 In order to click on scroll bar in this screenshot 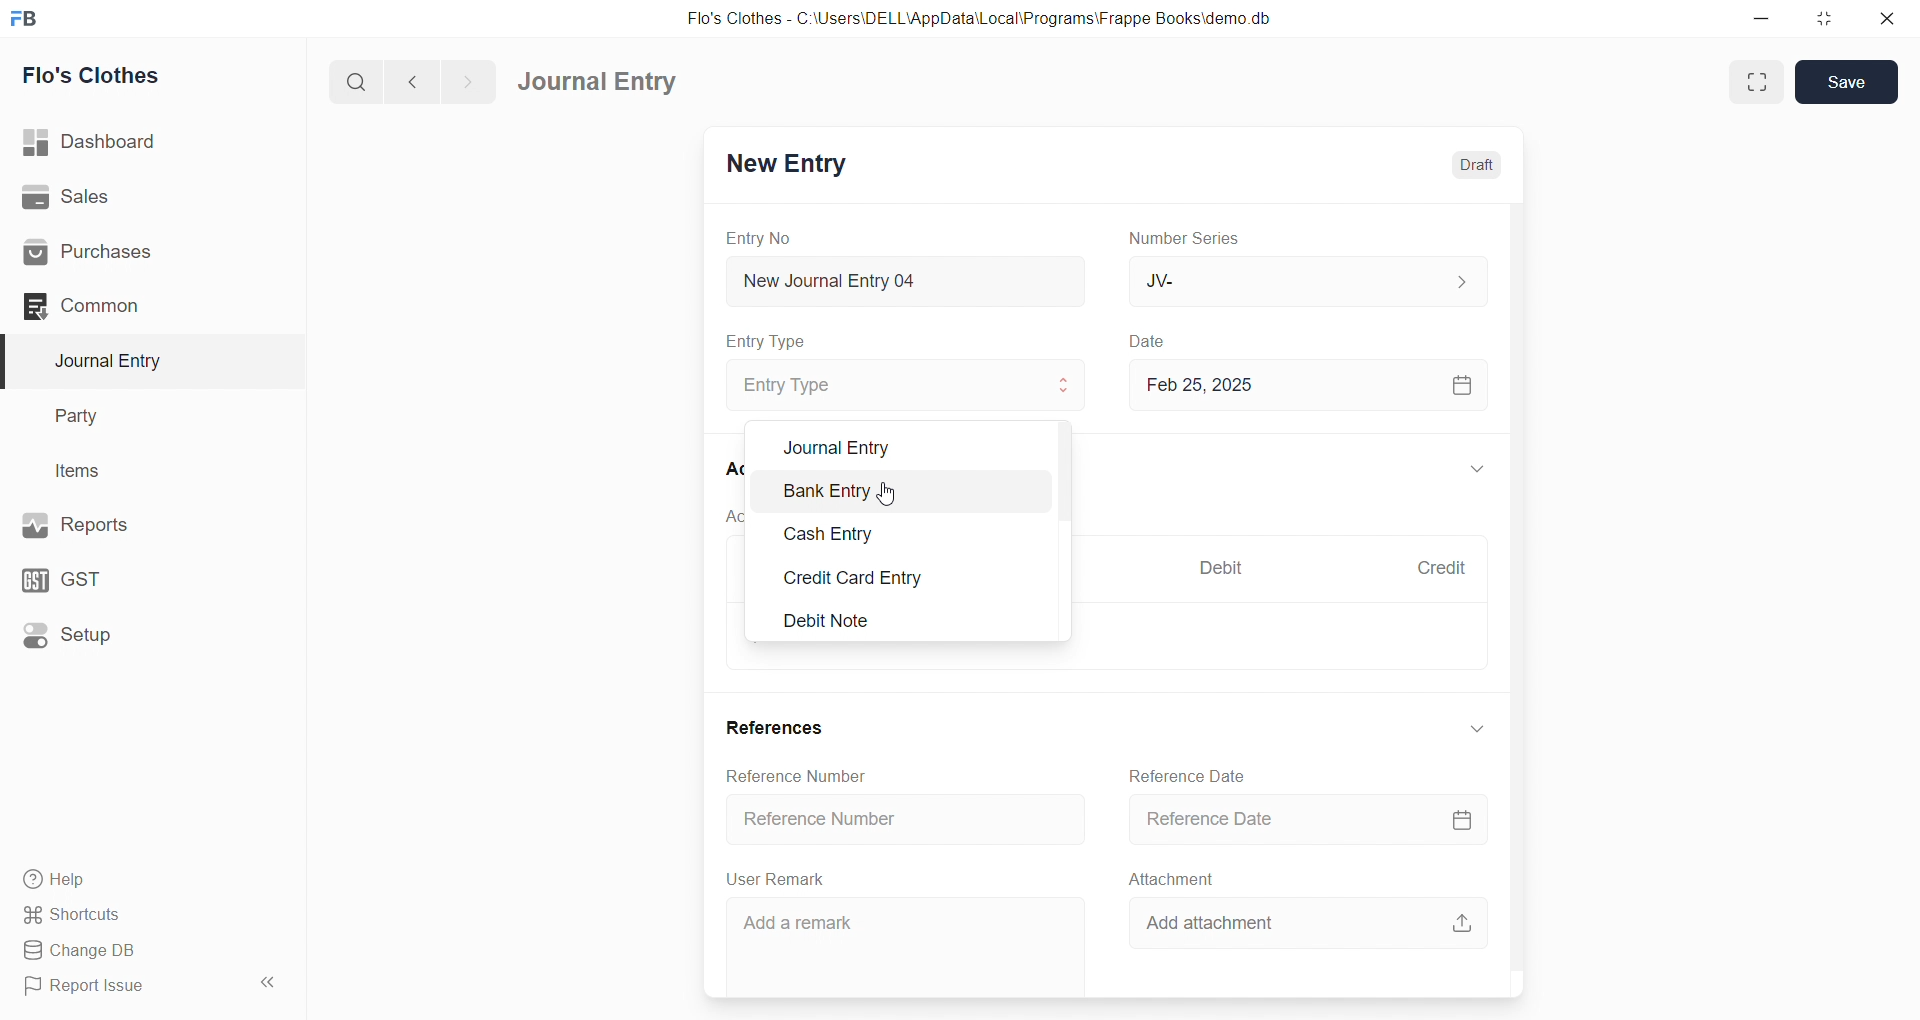, I will do `click(1067, 530)`.